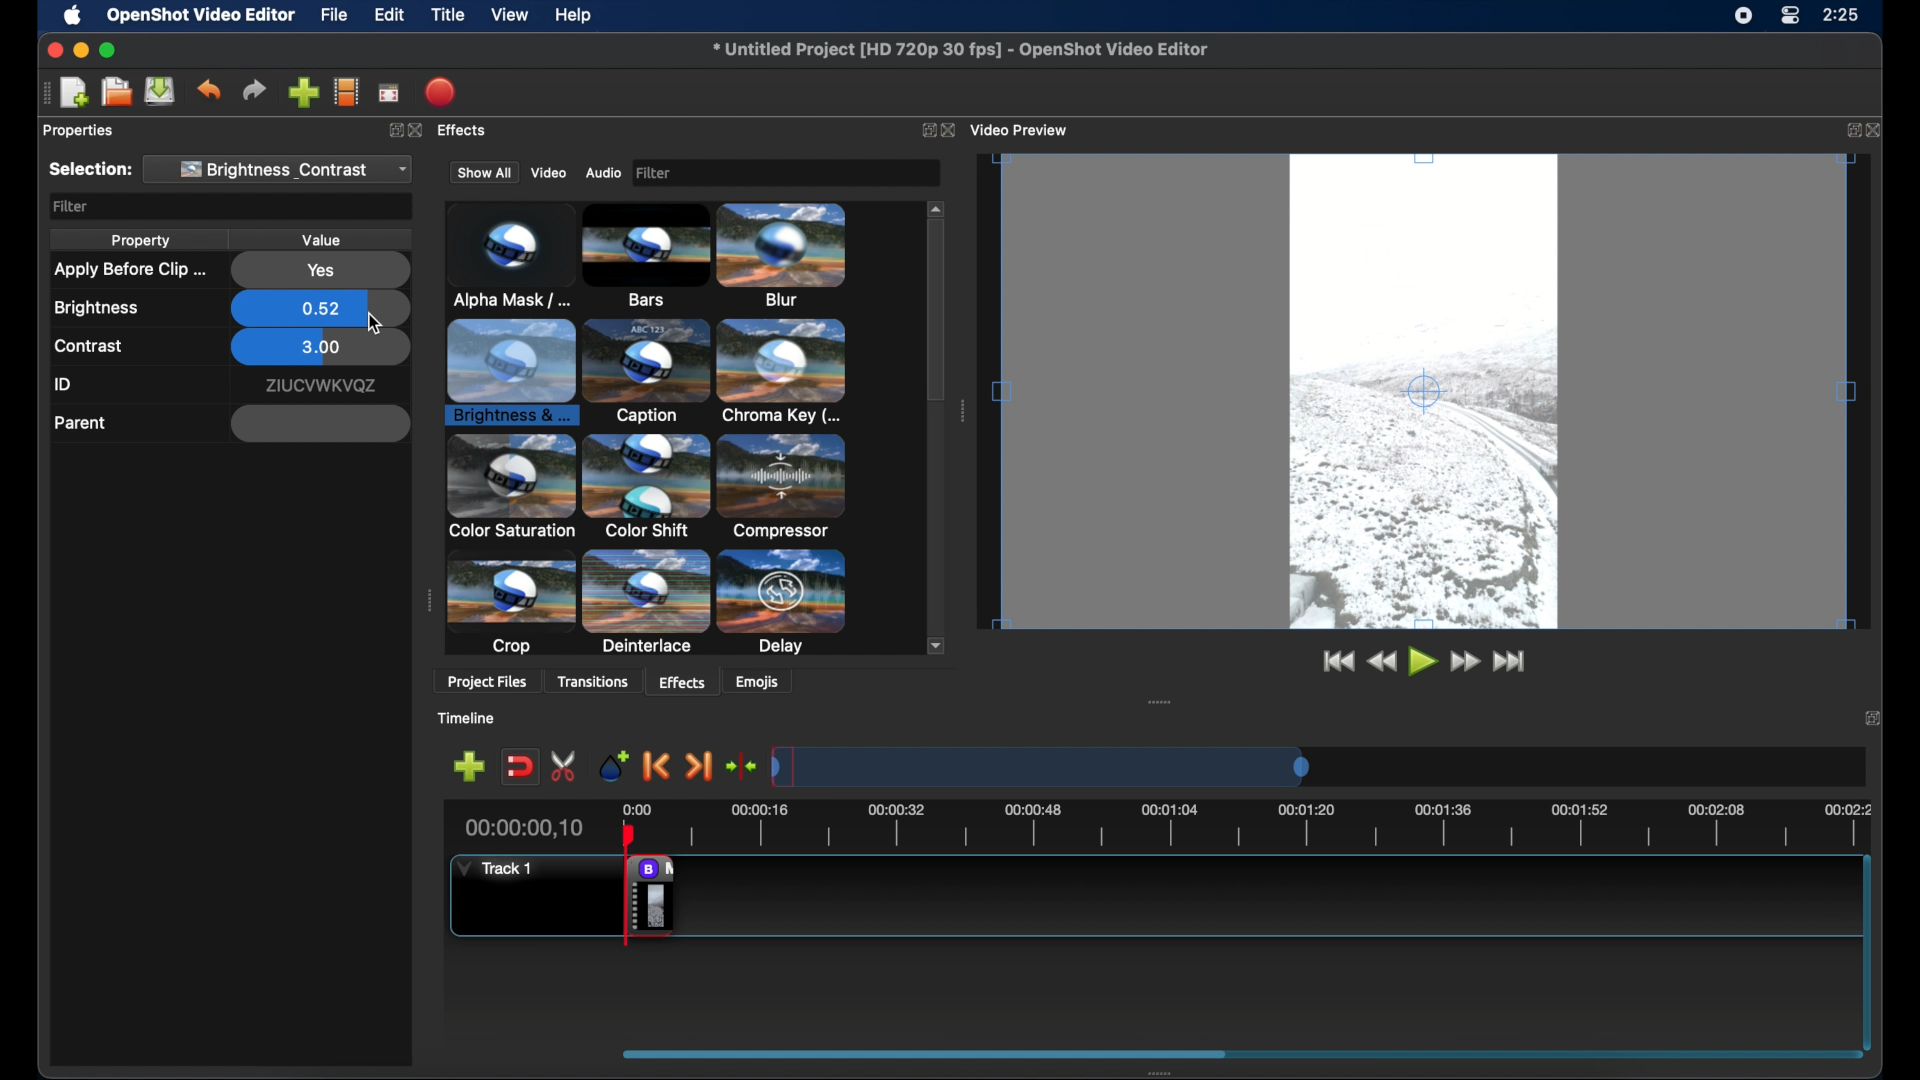 The height and width of the screenshot is (1080, 1920). Describe the element at coordinates (787, 601) in the screenshot. I see `hue` at that location.